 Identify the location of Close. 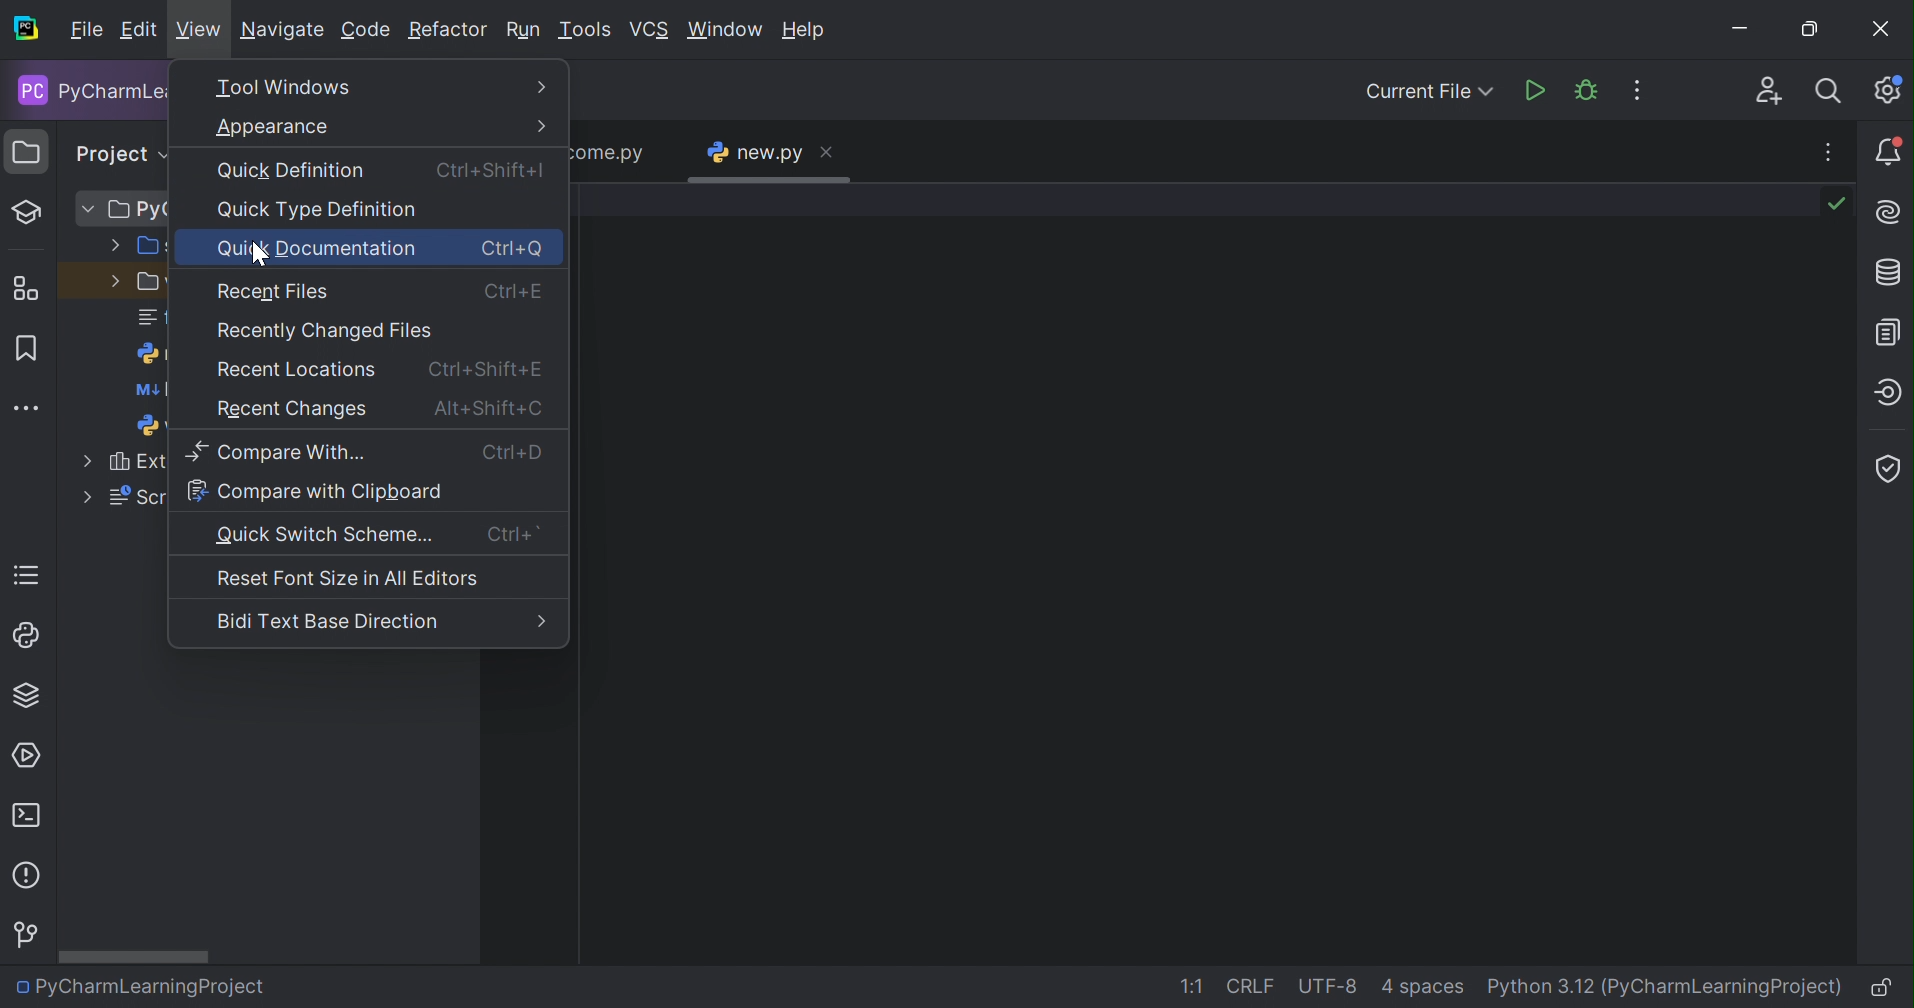
(829, 150).